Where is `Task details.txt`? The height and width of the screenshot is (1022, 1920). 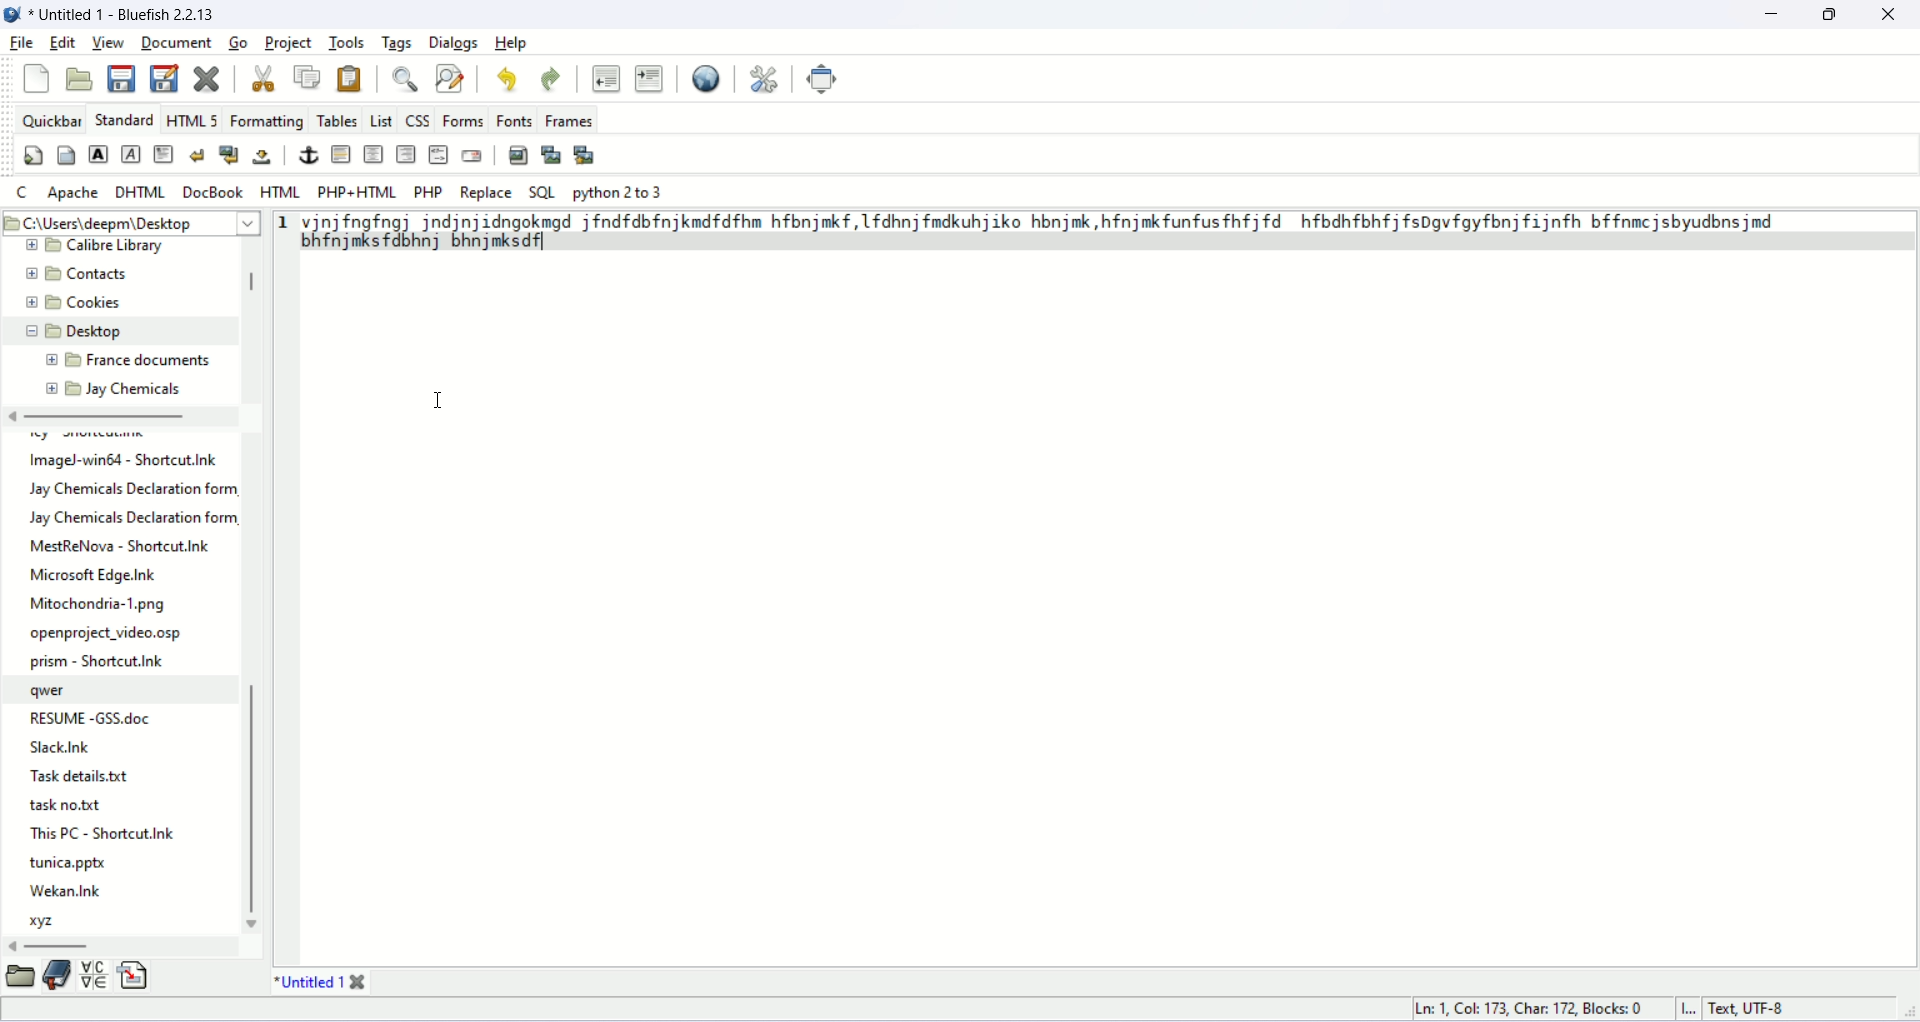 Task details.txt is located at coordinates (85, 777).